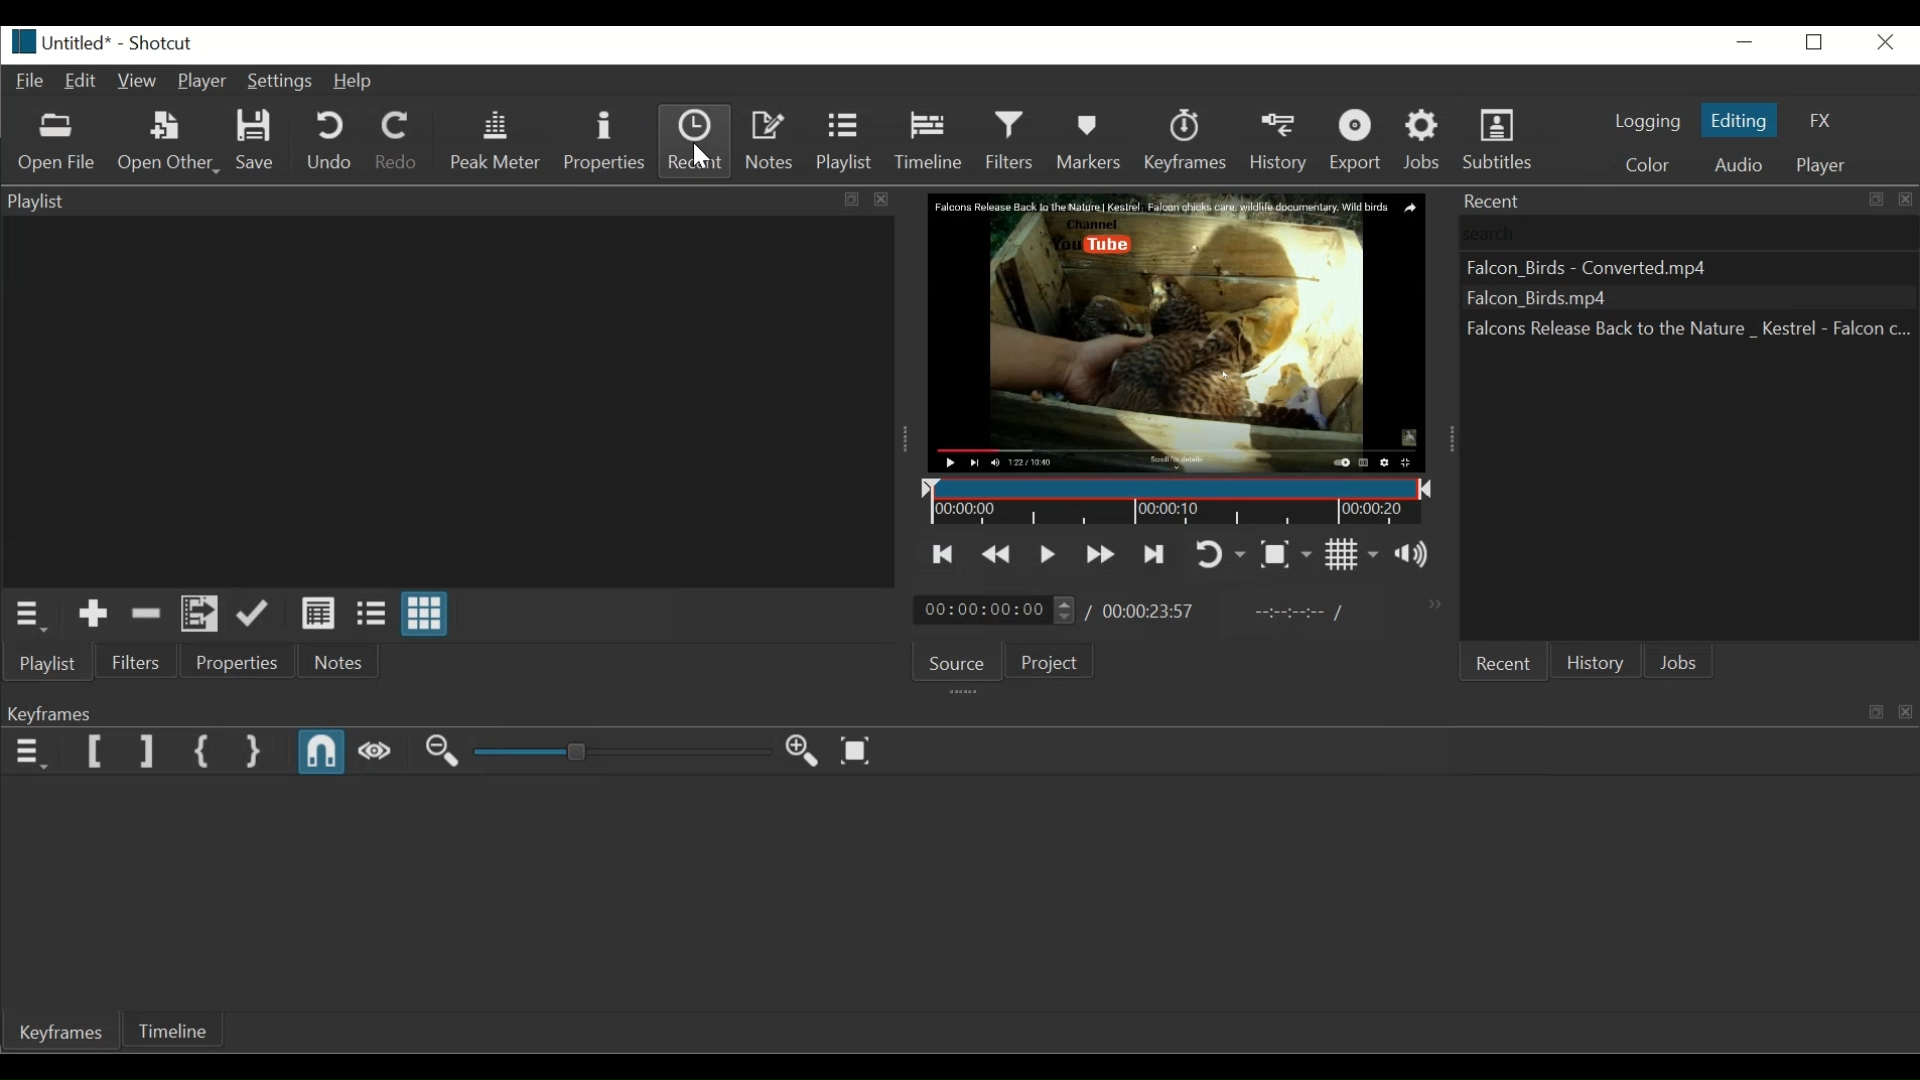  I want to click on Timeline, so click(1174, 501).